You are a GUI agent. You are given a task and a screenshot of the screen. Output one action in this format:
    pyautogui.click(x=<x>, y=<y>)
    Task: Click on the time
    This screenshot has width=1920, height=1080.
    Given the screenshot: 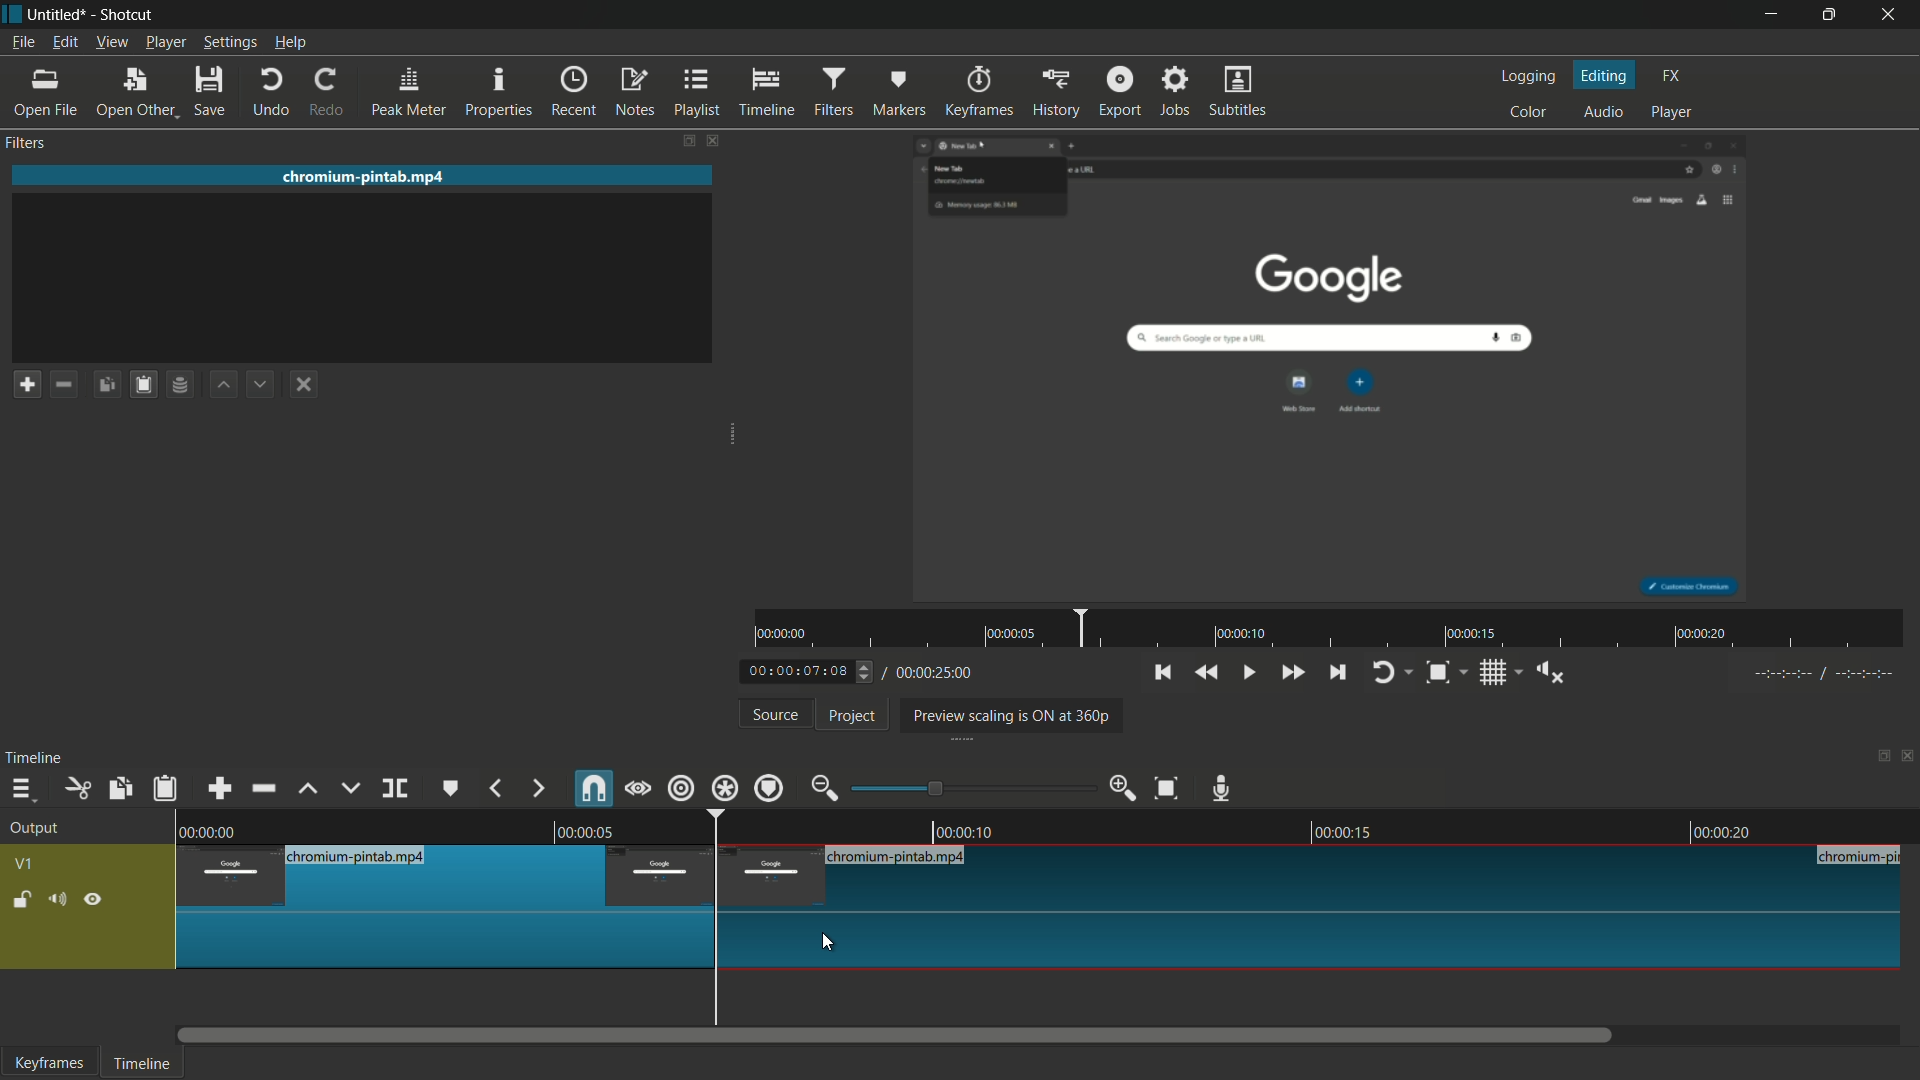 What is the action you would take?
    pyautogui.click(x=1336, y=629)
    